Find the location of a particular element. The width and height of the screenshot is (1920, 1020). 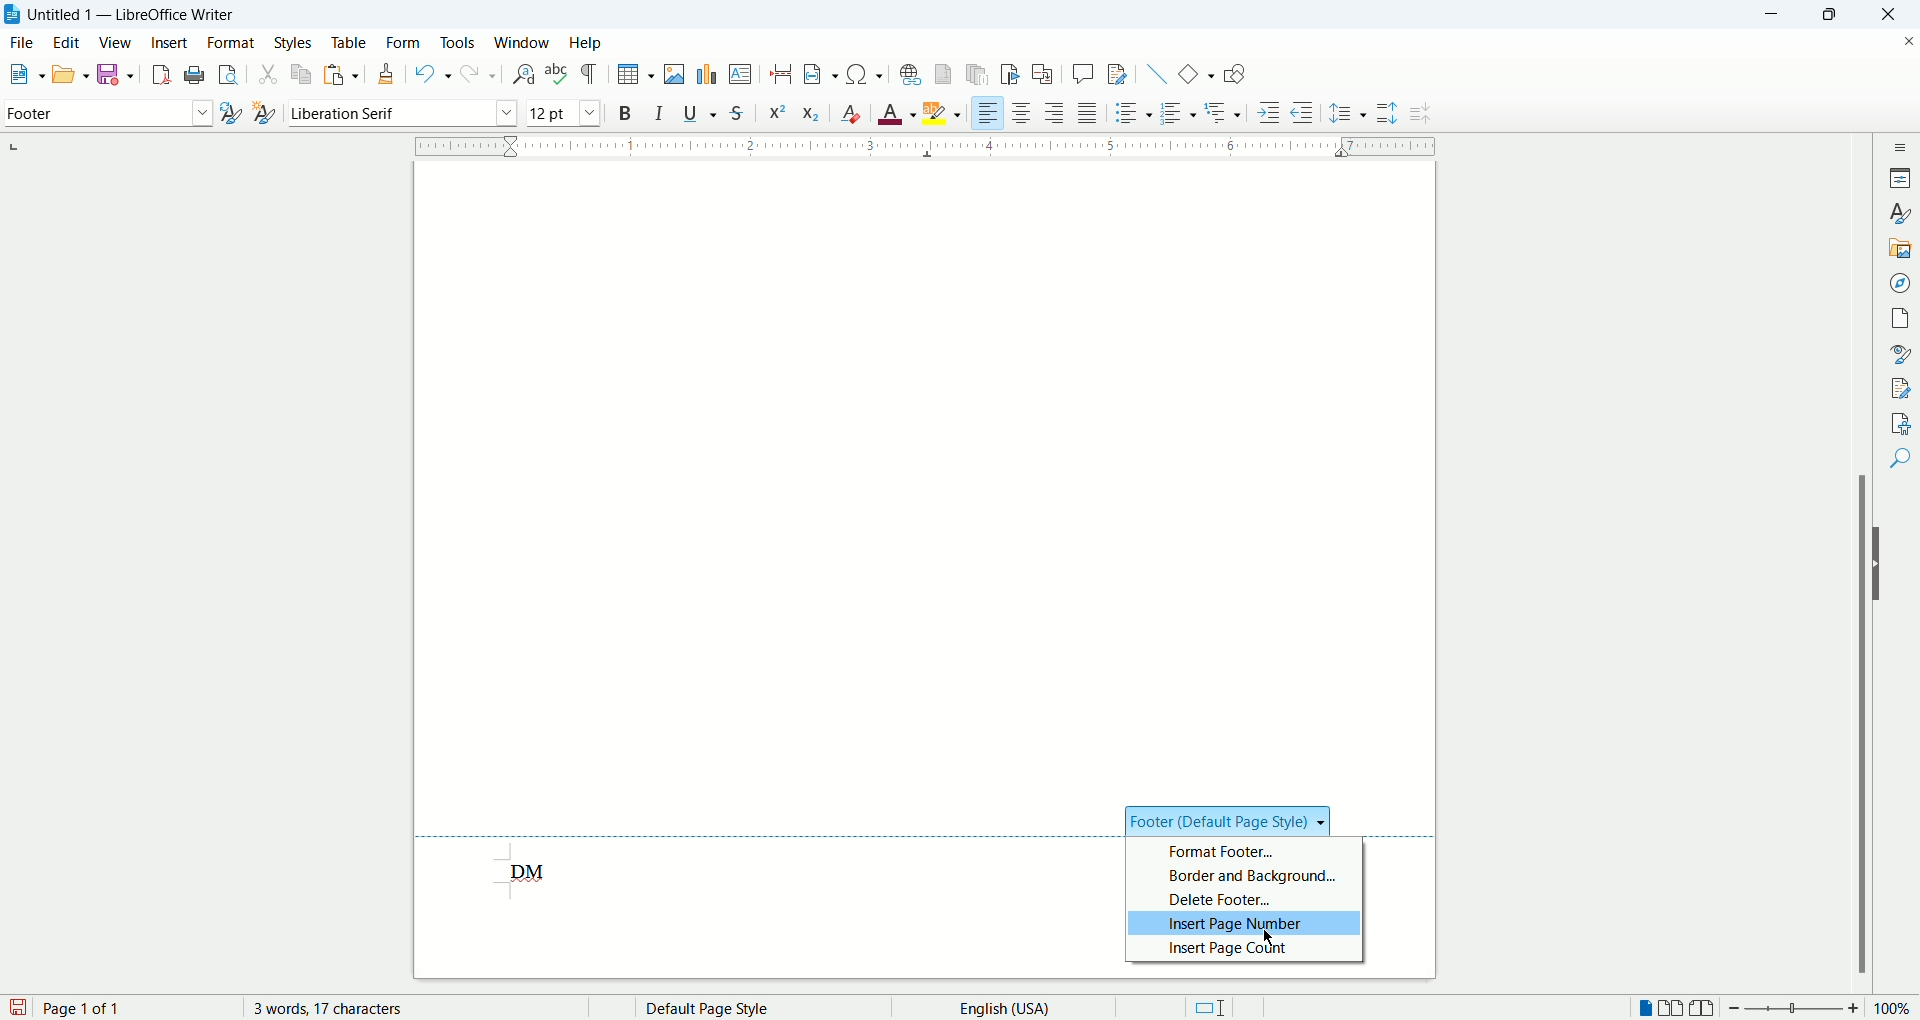

scroll bar is located at coordinates (1865, 562).